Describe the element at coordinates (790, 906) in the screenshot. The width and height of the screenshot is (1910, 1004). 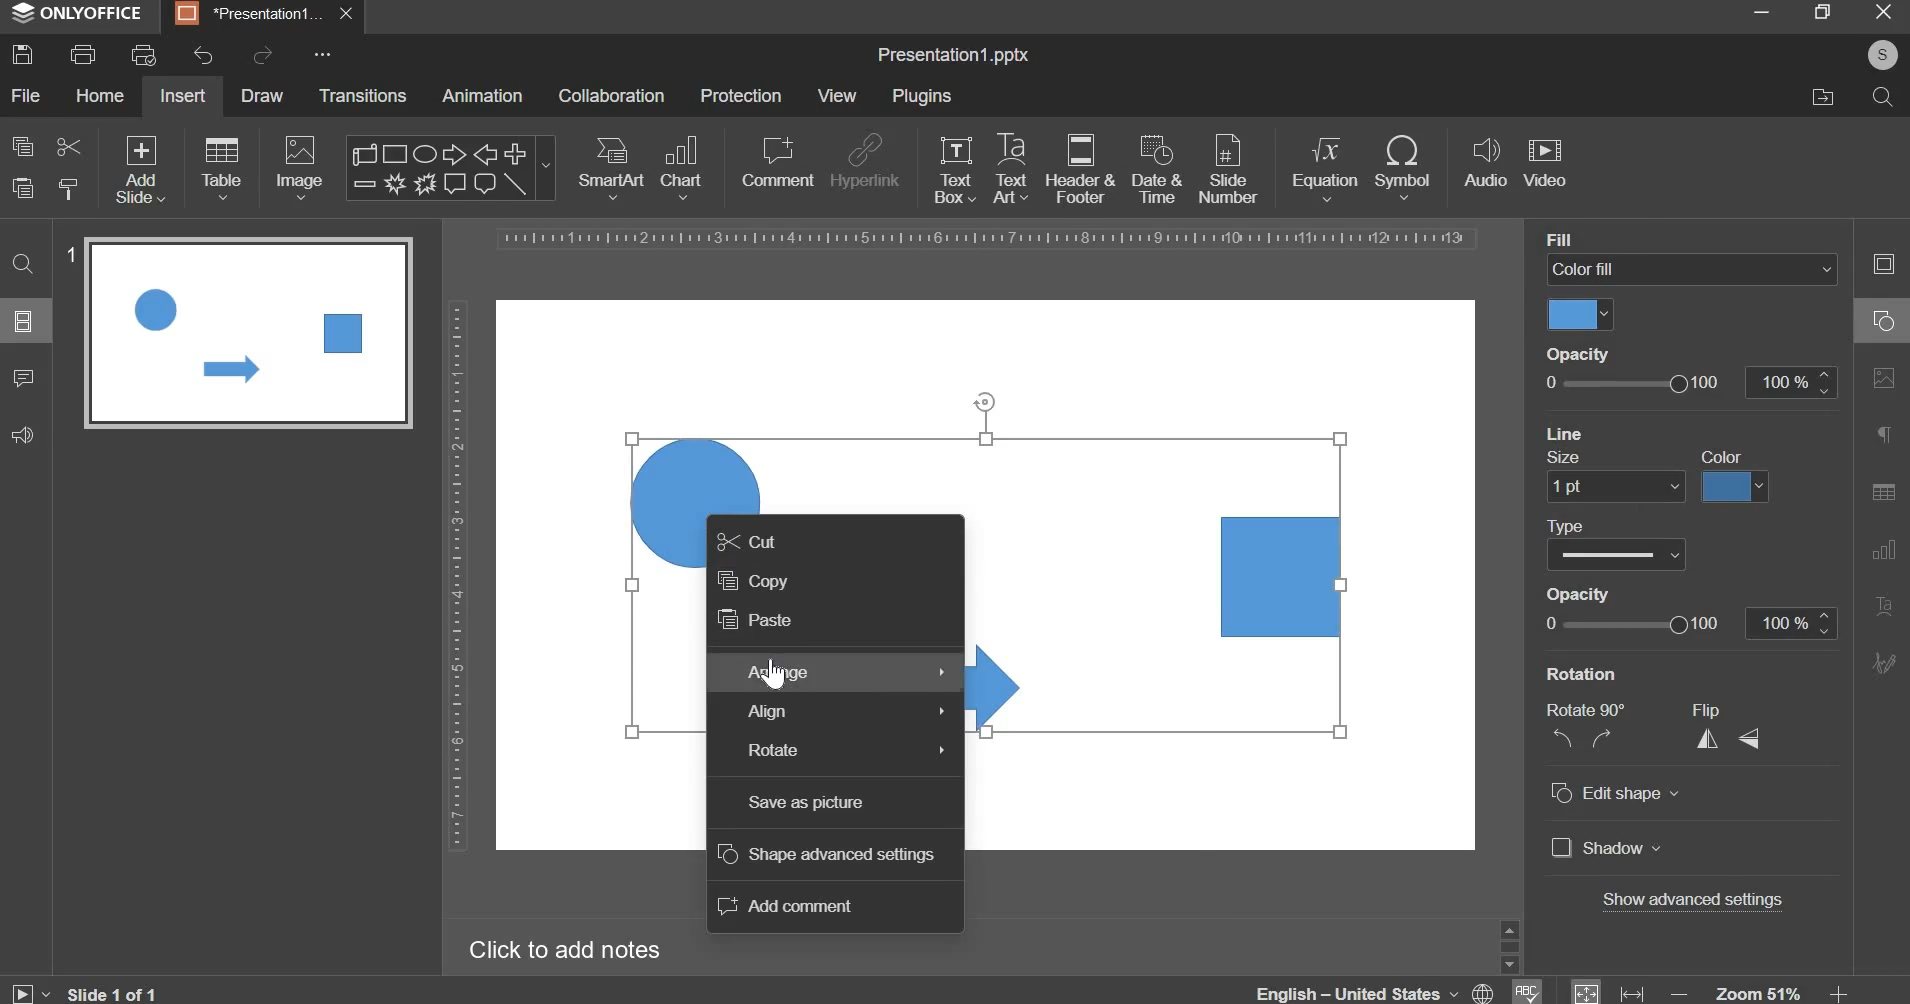
I see `add comment` at that location.